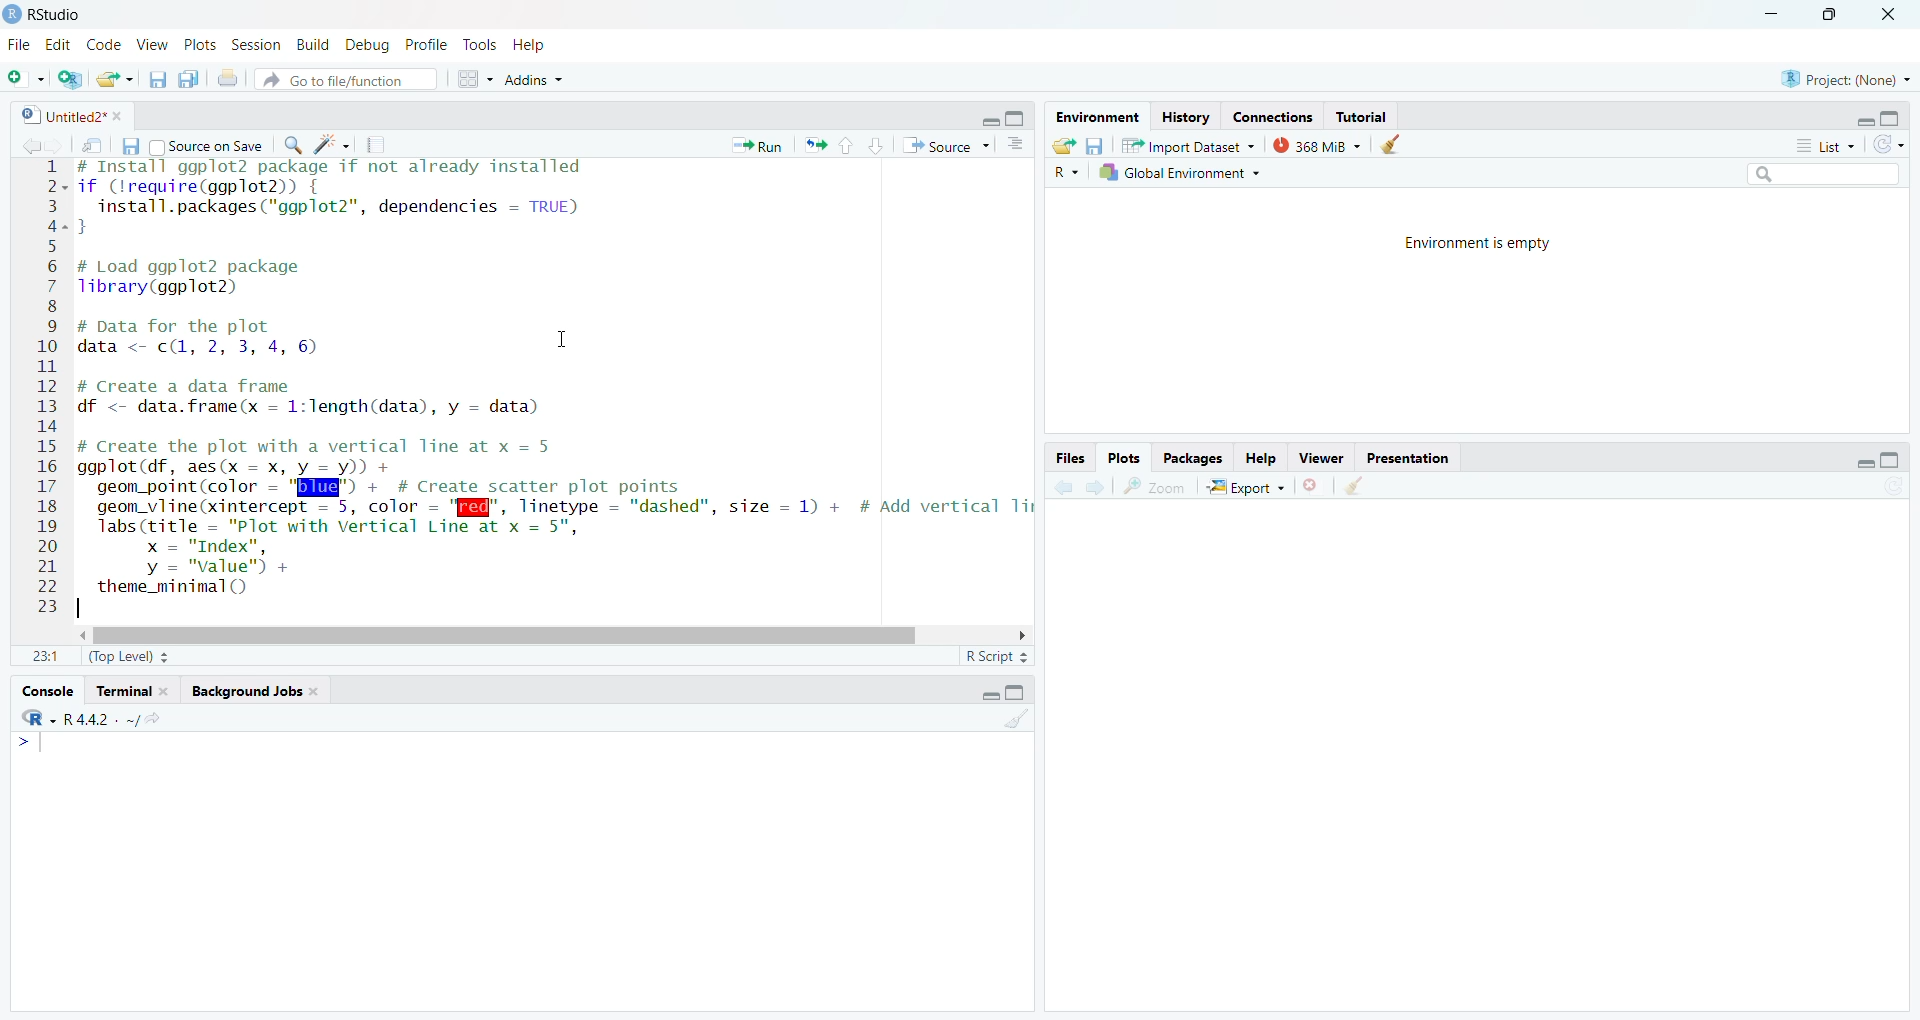 The width and height of the screenshot is (1920, 1020). I want to click on move, so click(94, 147).